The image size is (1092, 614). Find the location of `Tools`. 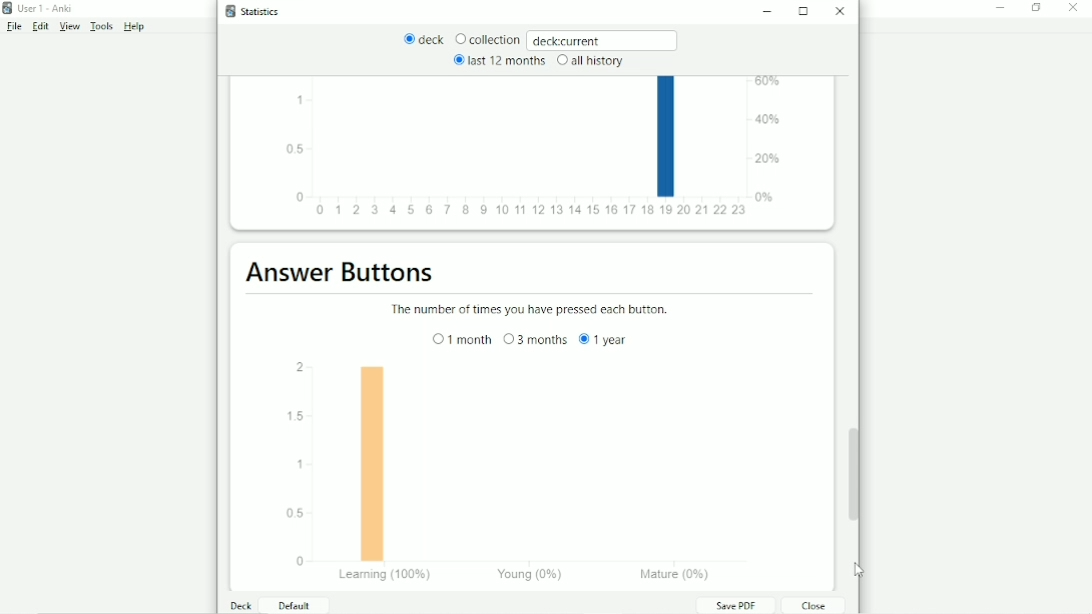

Tools is located at coordinates (103, 27).